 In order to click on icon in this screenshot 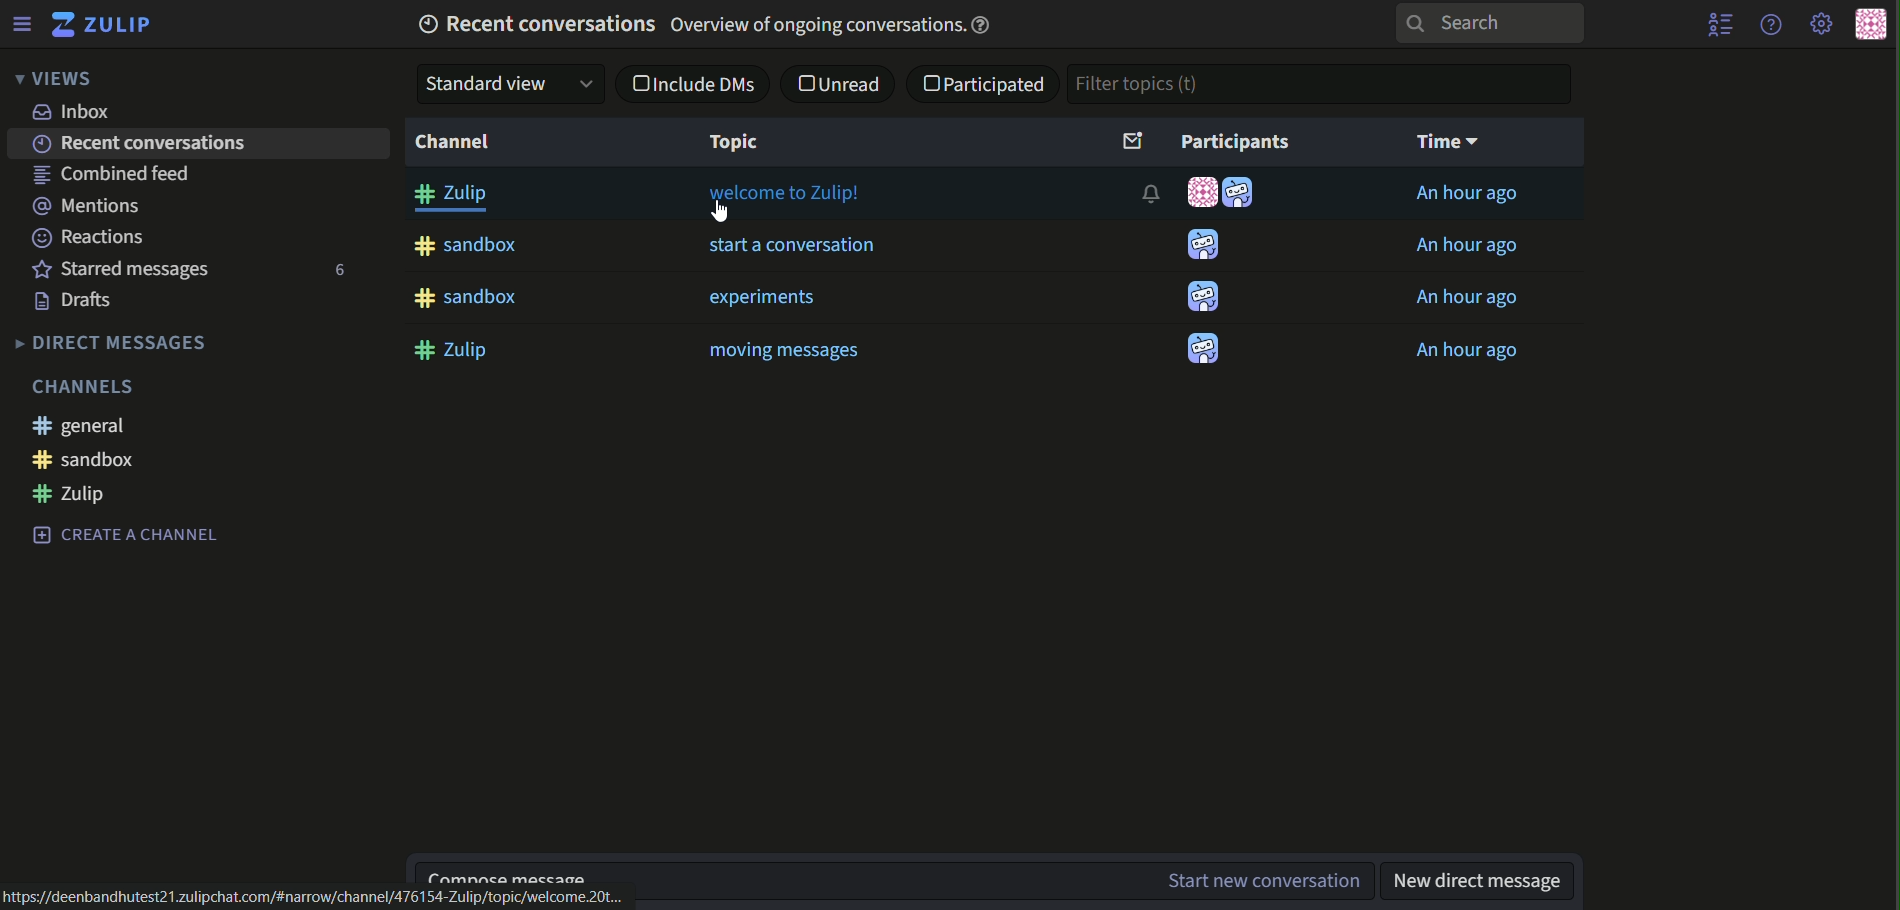, I will do `click(1202, 246)`.